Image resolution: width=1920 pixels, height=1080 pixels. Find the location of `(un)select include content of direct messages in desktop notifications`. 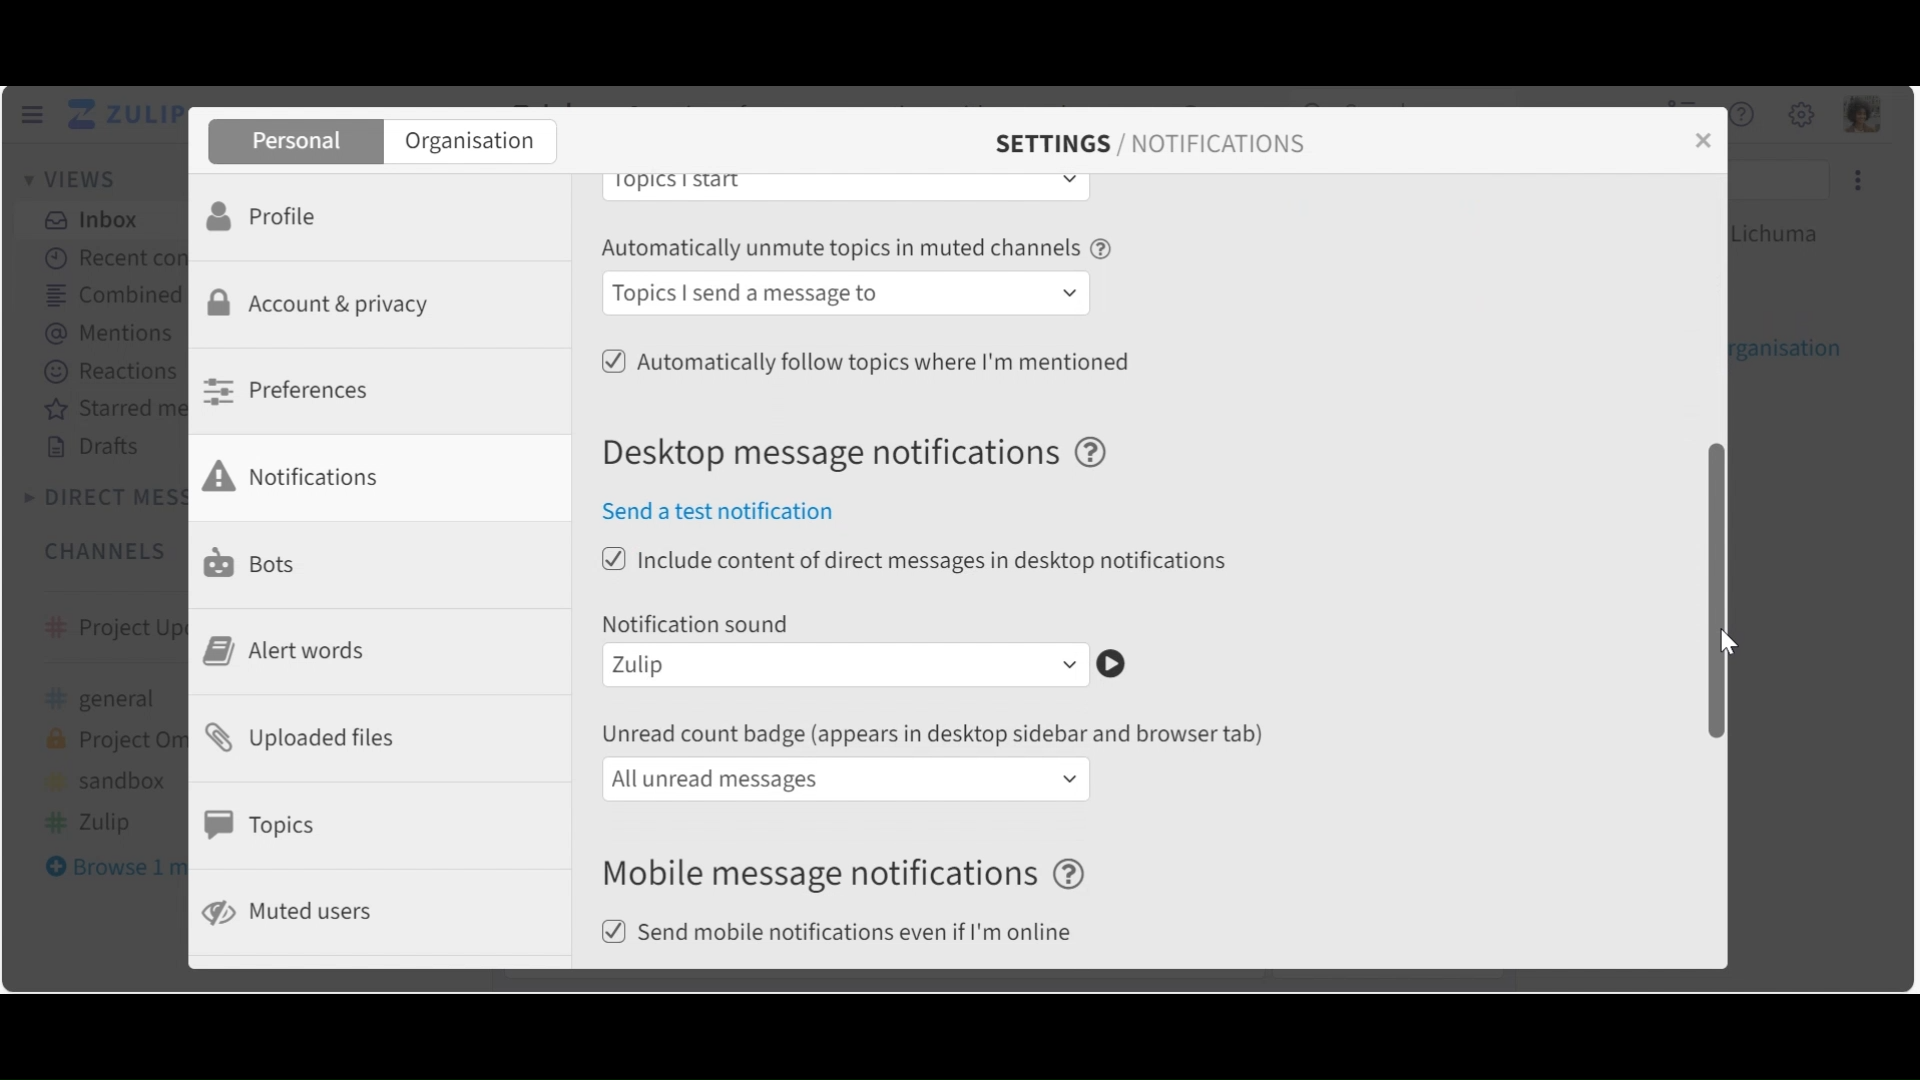

(un)select include content of direct messages in desktop notifications is located at coordinates (917, 561).